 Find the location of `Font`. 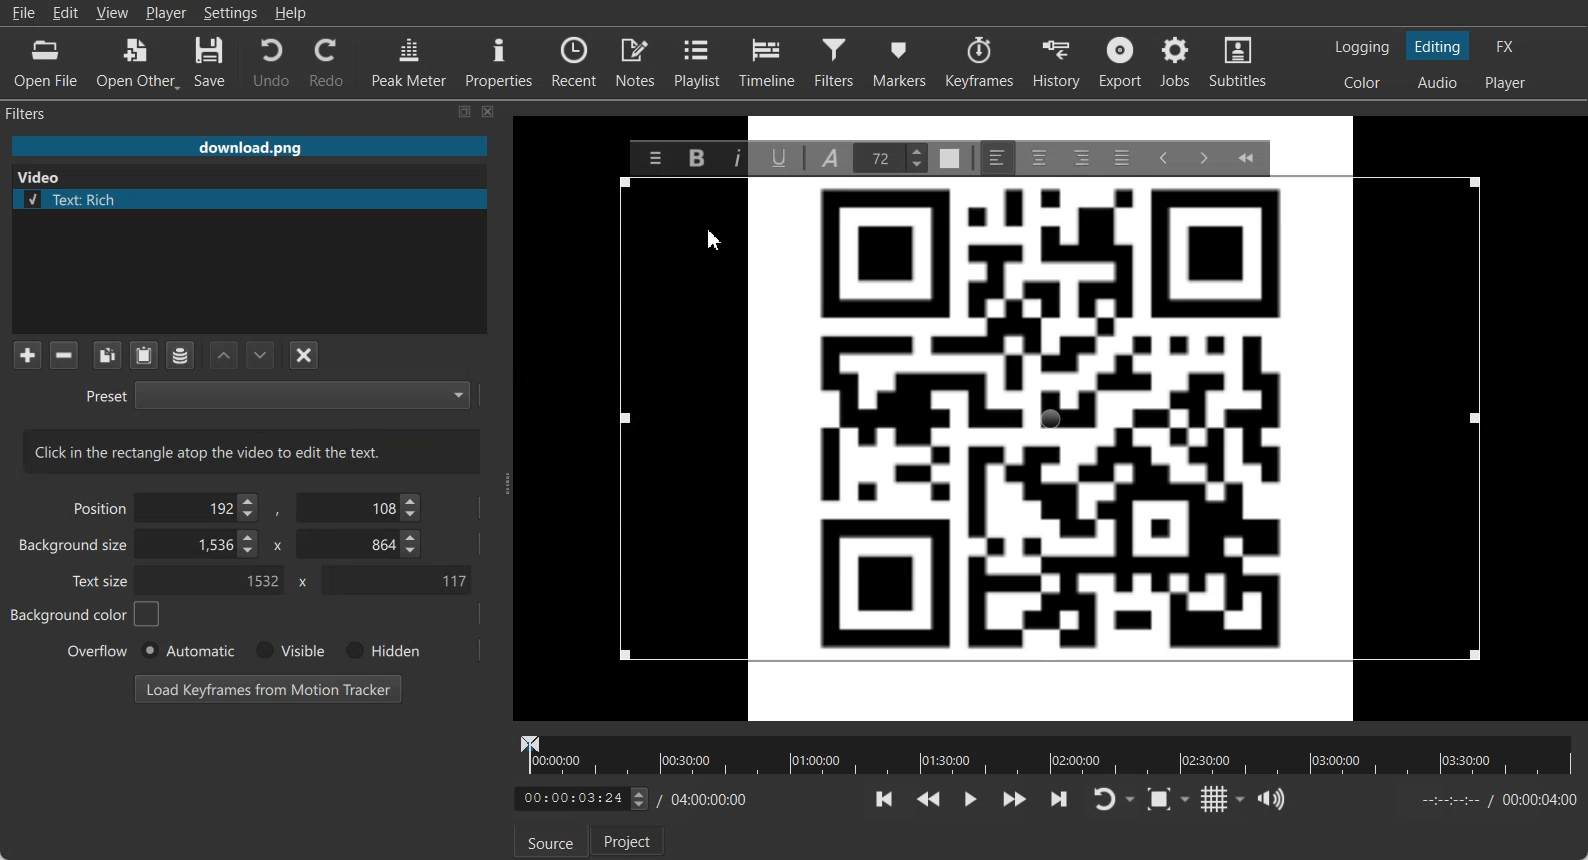

Font is located at coordinates (830, 158).